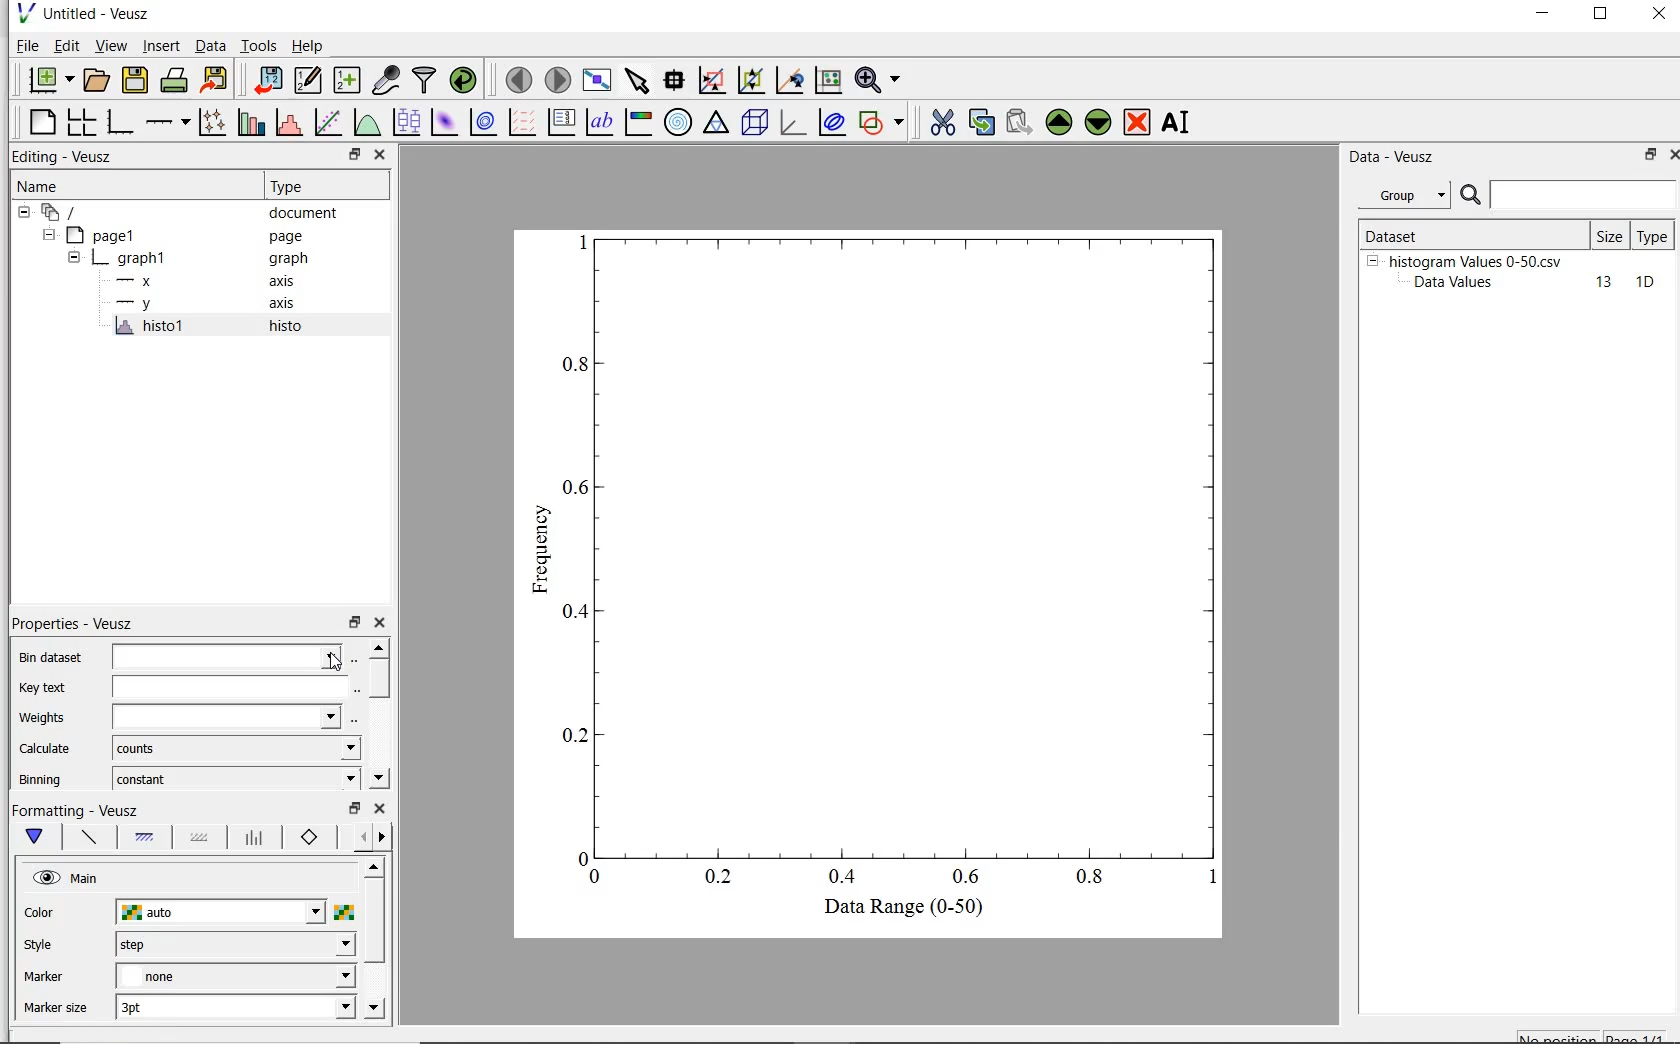  I want to click on restore down, so click(1601, 16).